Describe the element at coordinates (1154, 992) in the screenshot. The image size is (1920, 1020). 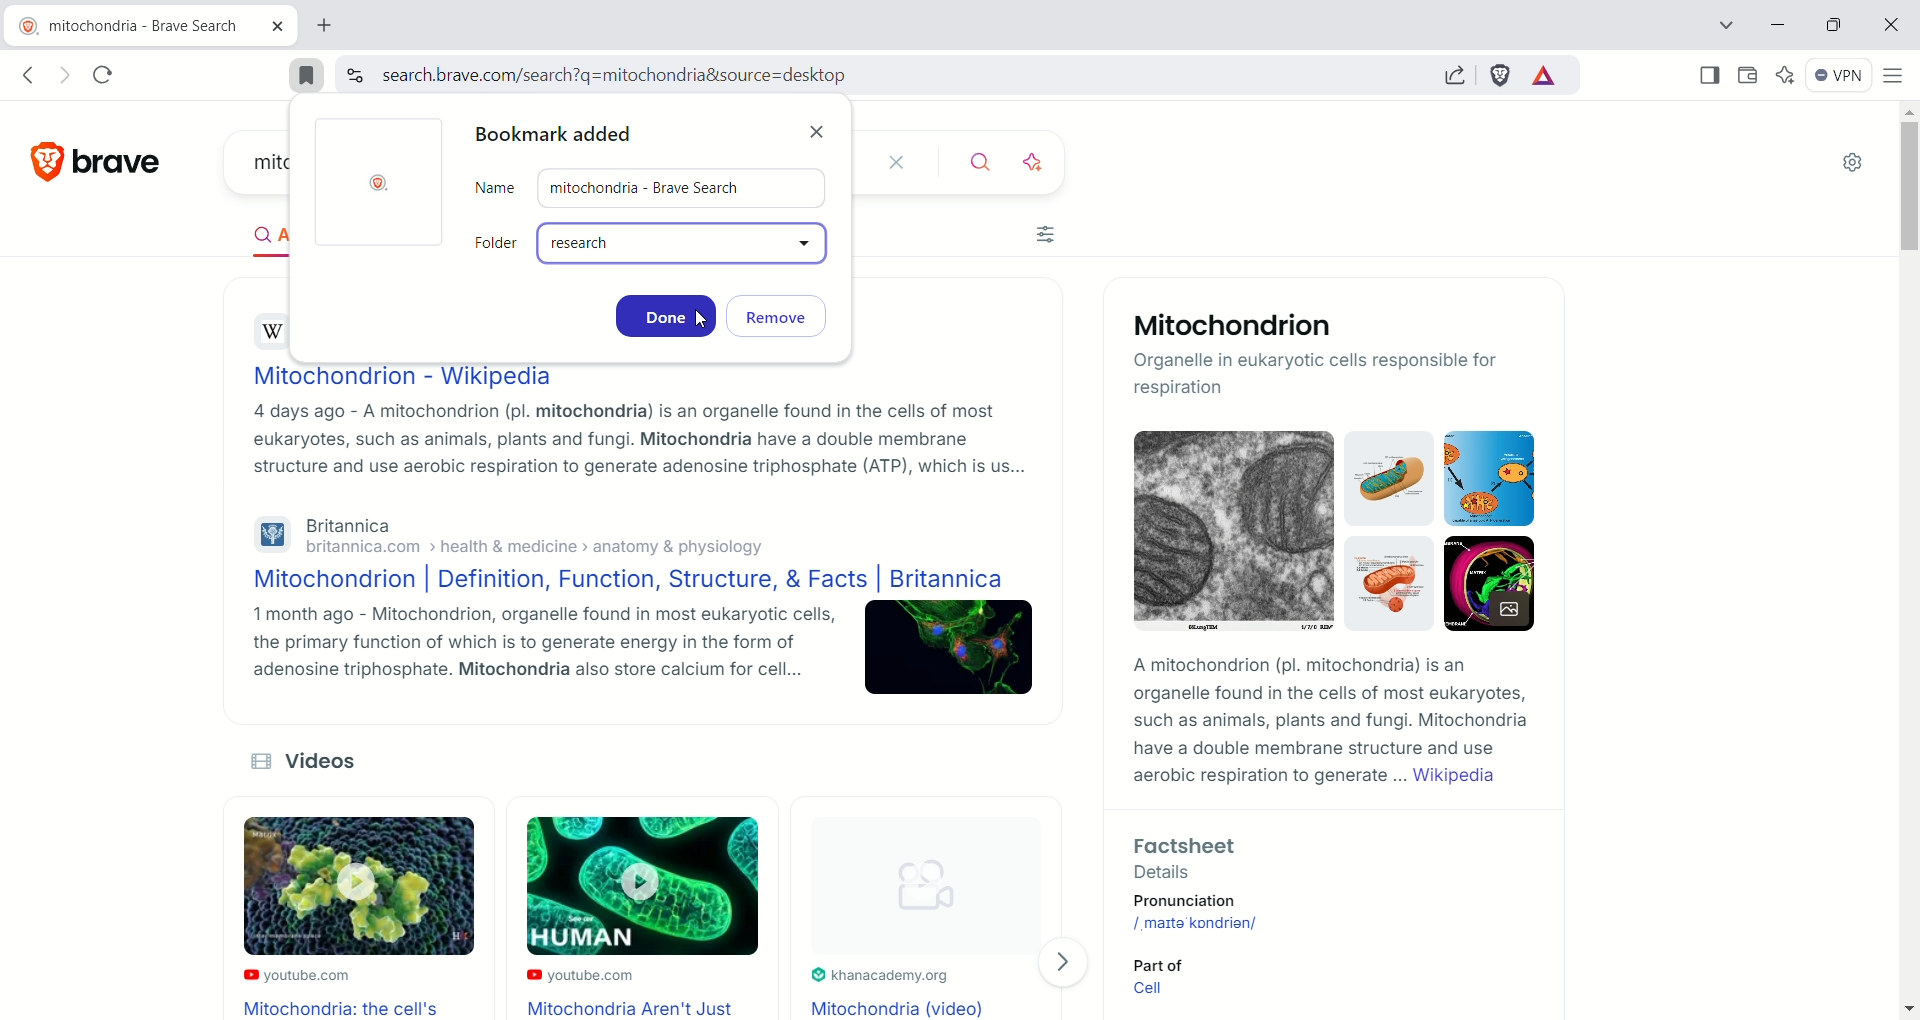
I see `Cell` at that location.